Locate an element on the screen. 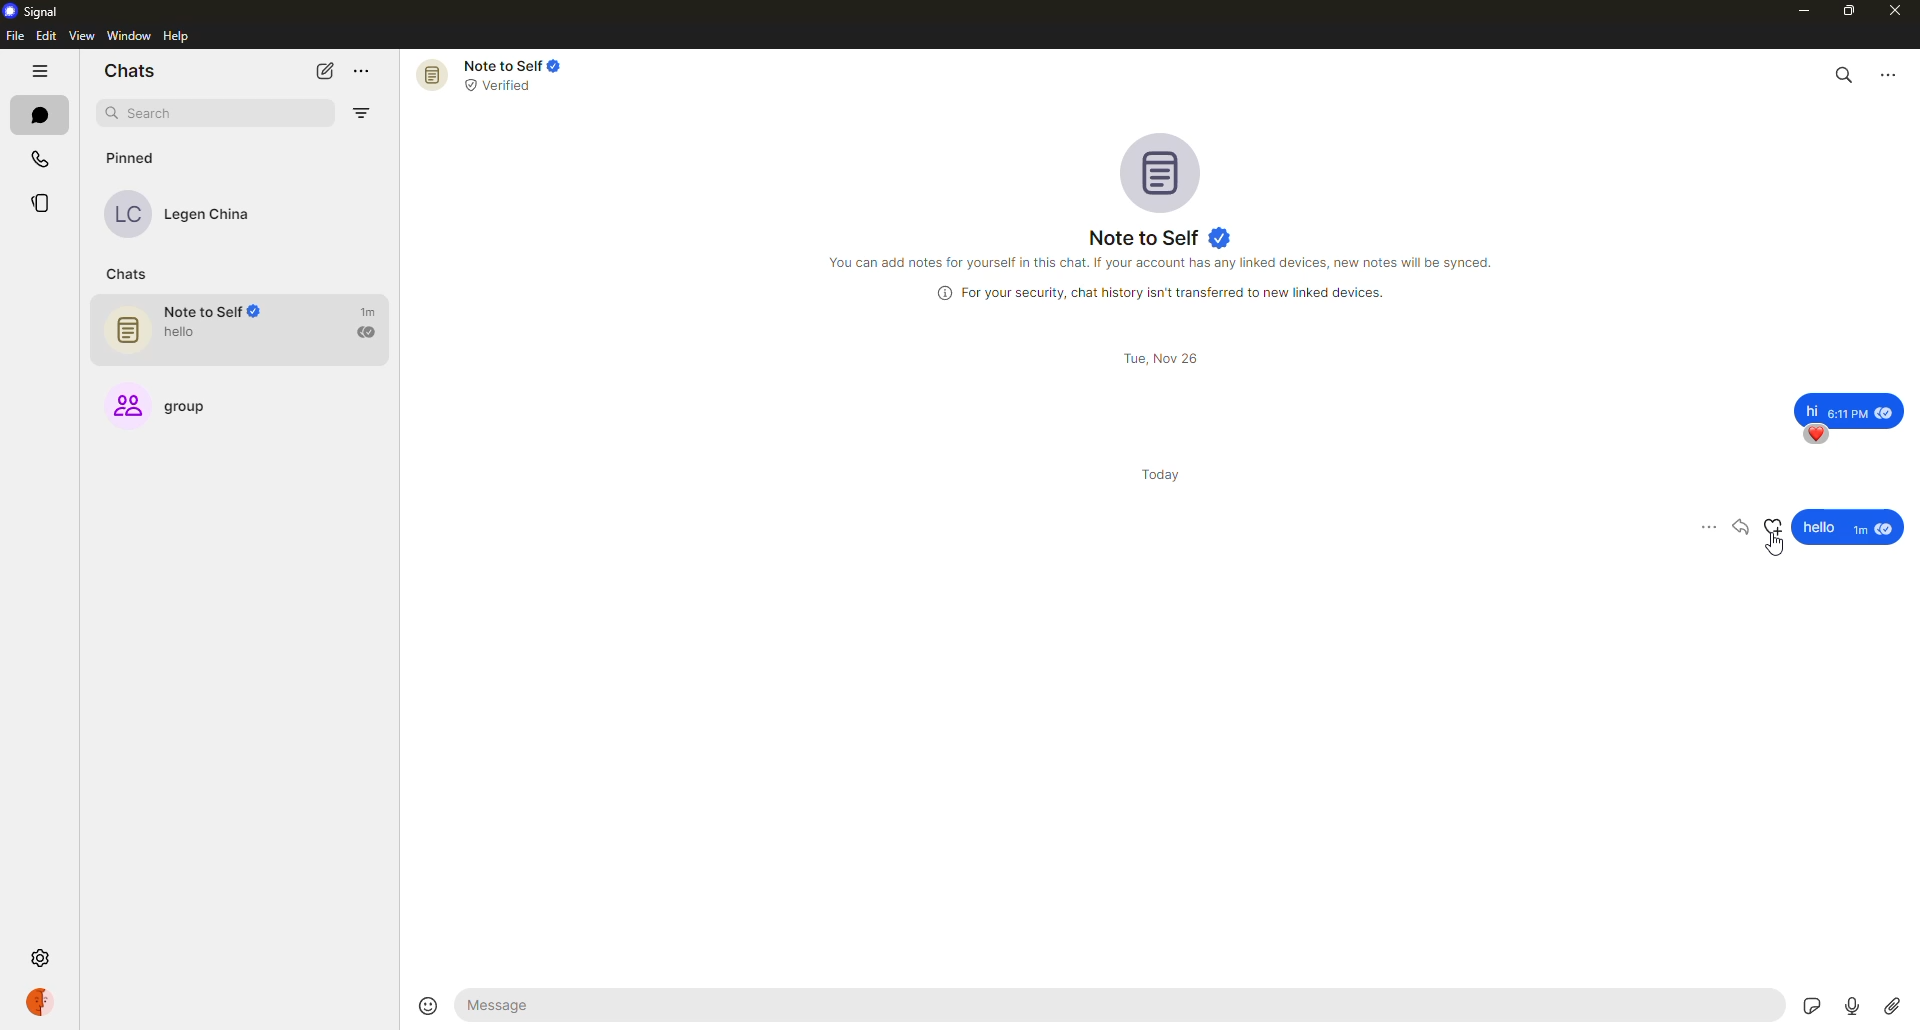  search is located at coordinates (176, 113).